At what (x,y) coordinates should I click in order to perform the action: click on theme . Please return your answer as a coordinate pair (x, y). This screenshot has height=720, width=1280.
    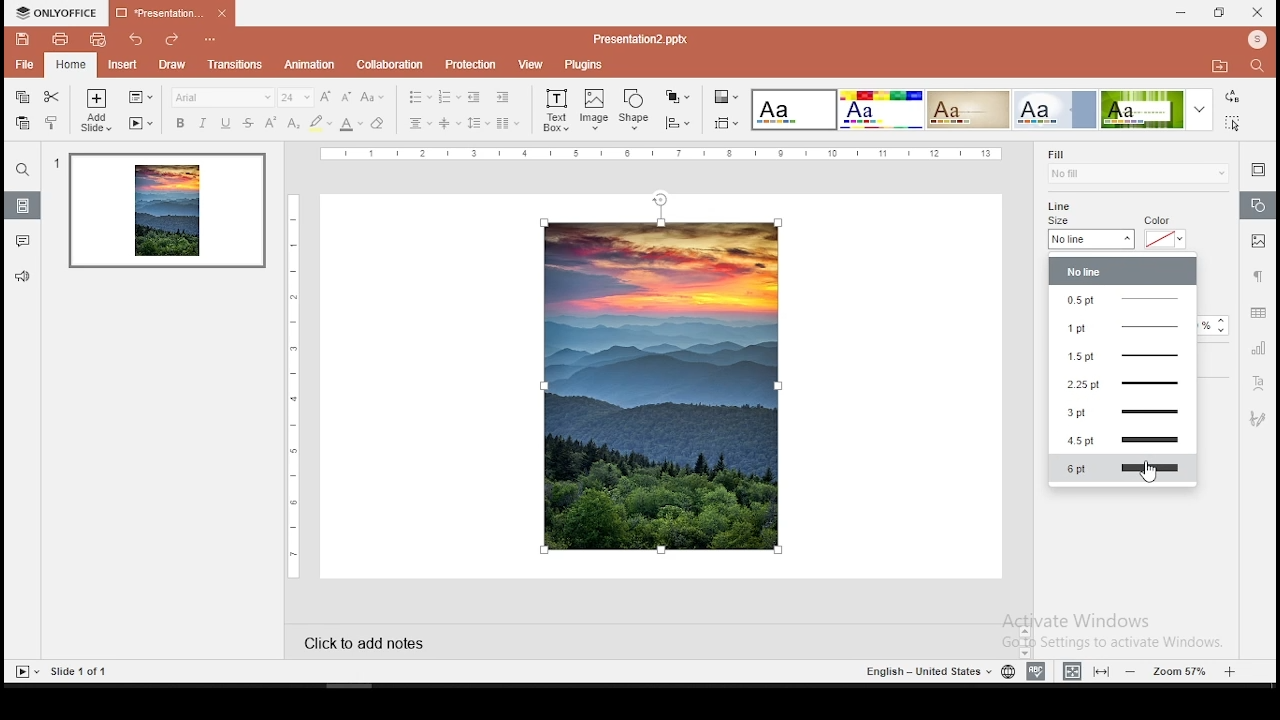
    Looking at the image, I should click on (880, 109).